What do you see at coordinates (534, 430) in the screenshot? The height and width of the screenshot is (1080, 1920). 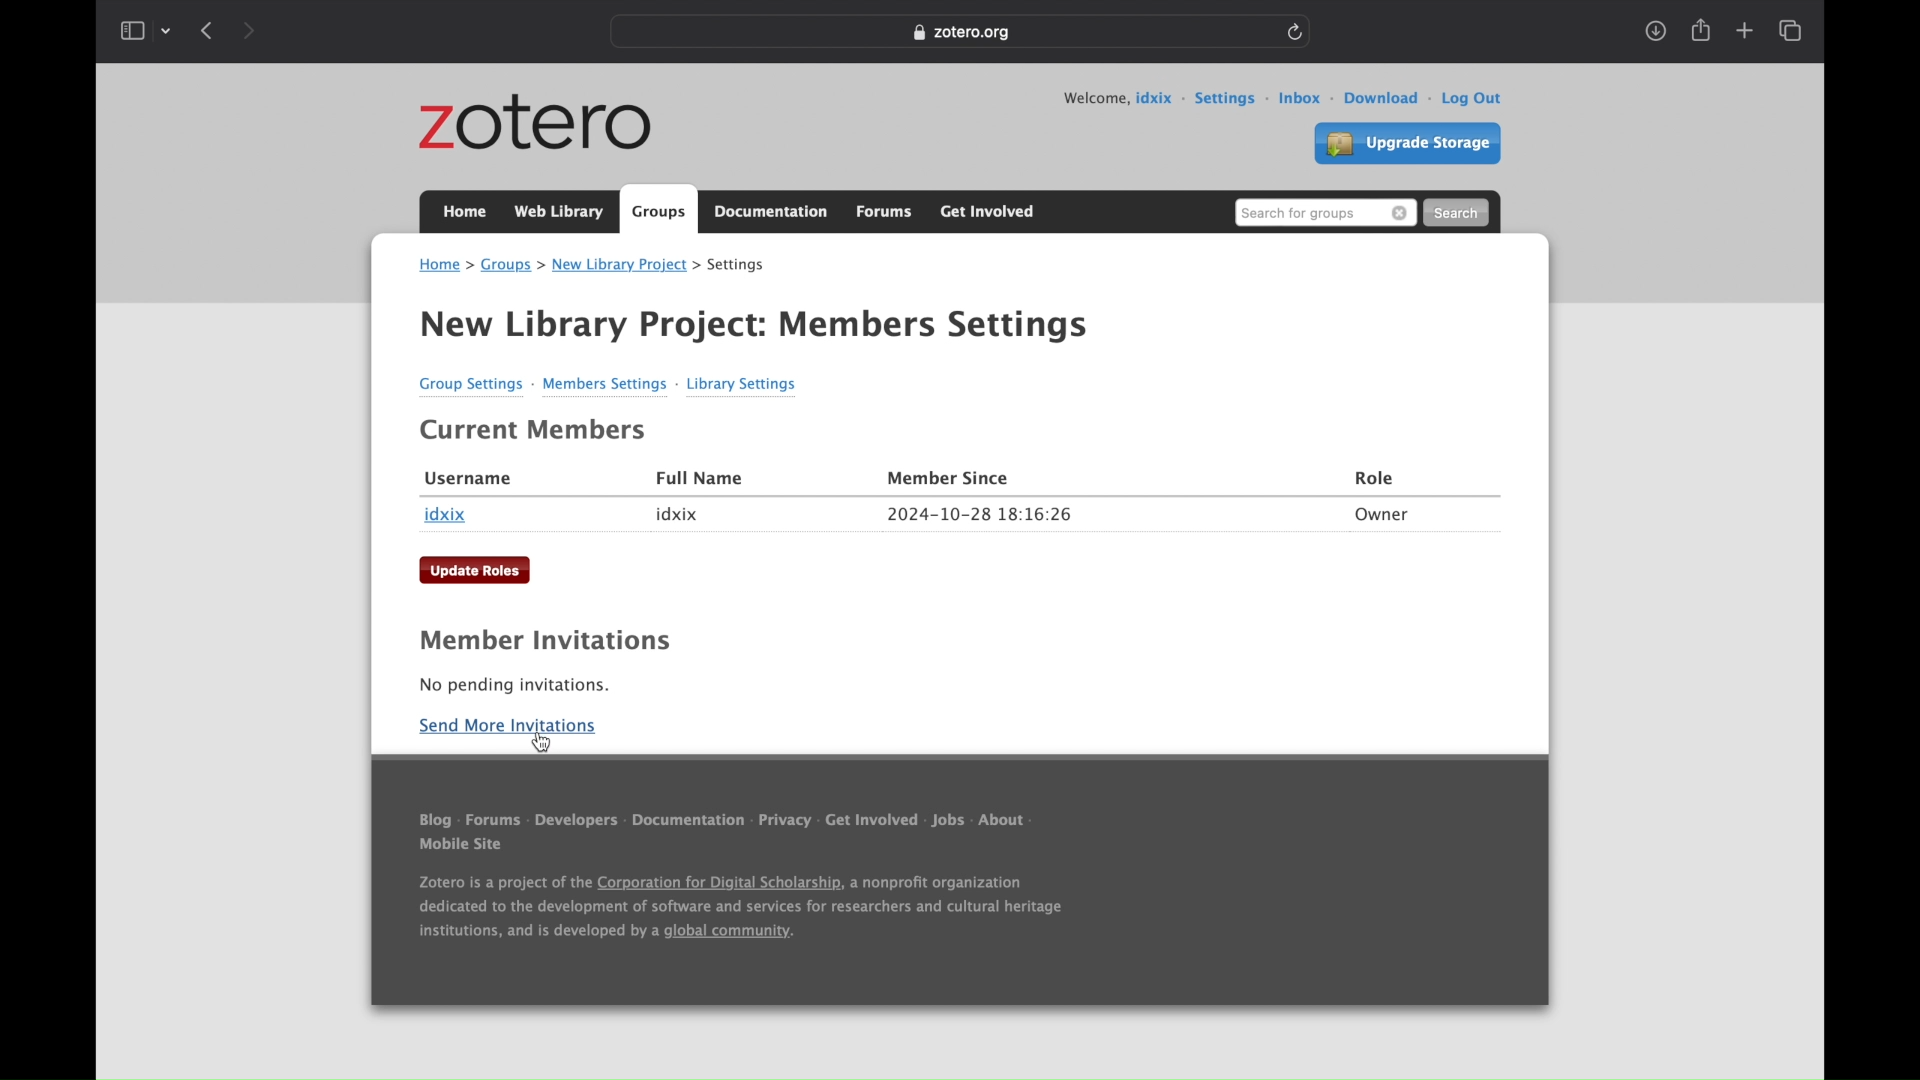 I see `current members` at bounding box center [534, 430].